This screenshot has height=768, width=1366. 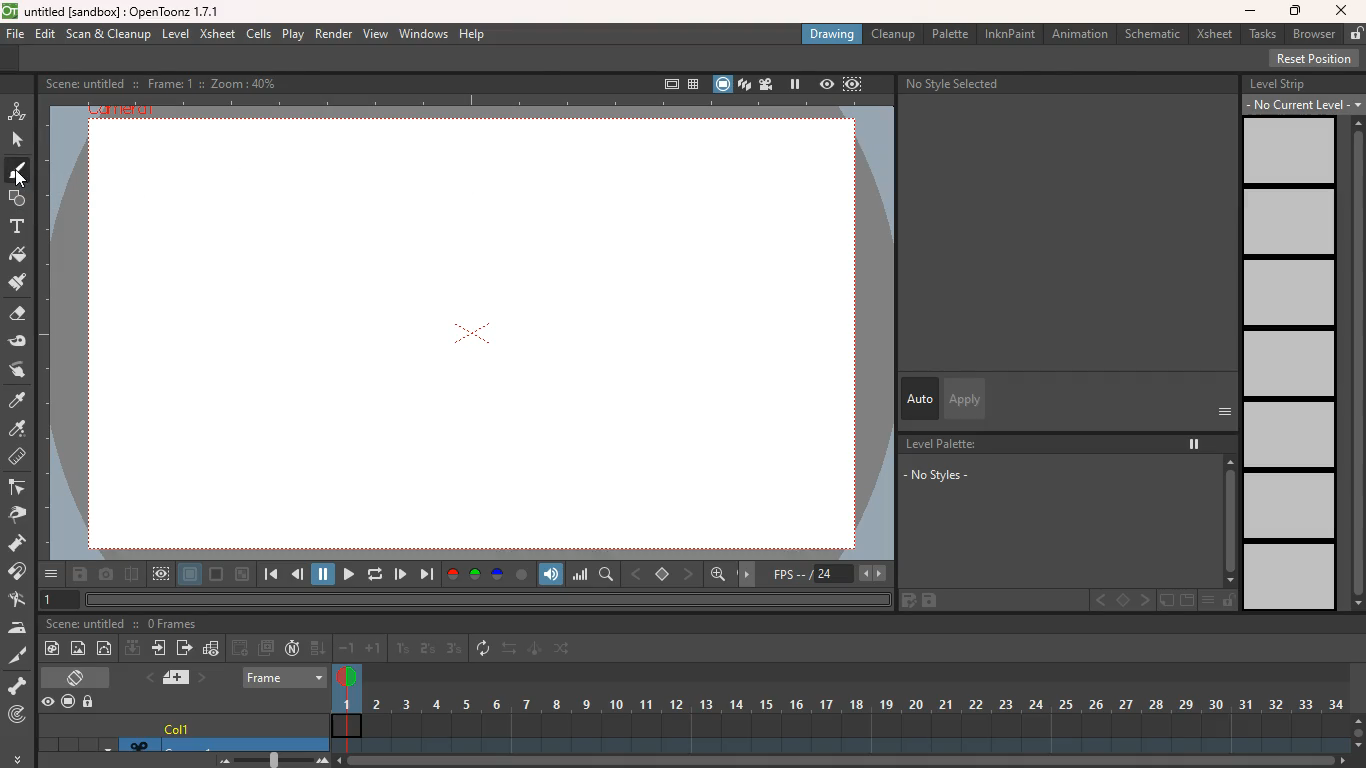 What do you see at coordinates (401, 573) in the screenshot?
I see `play` at bounding box center [401, 573].